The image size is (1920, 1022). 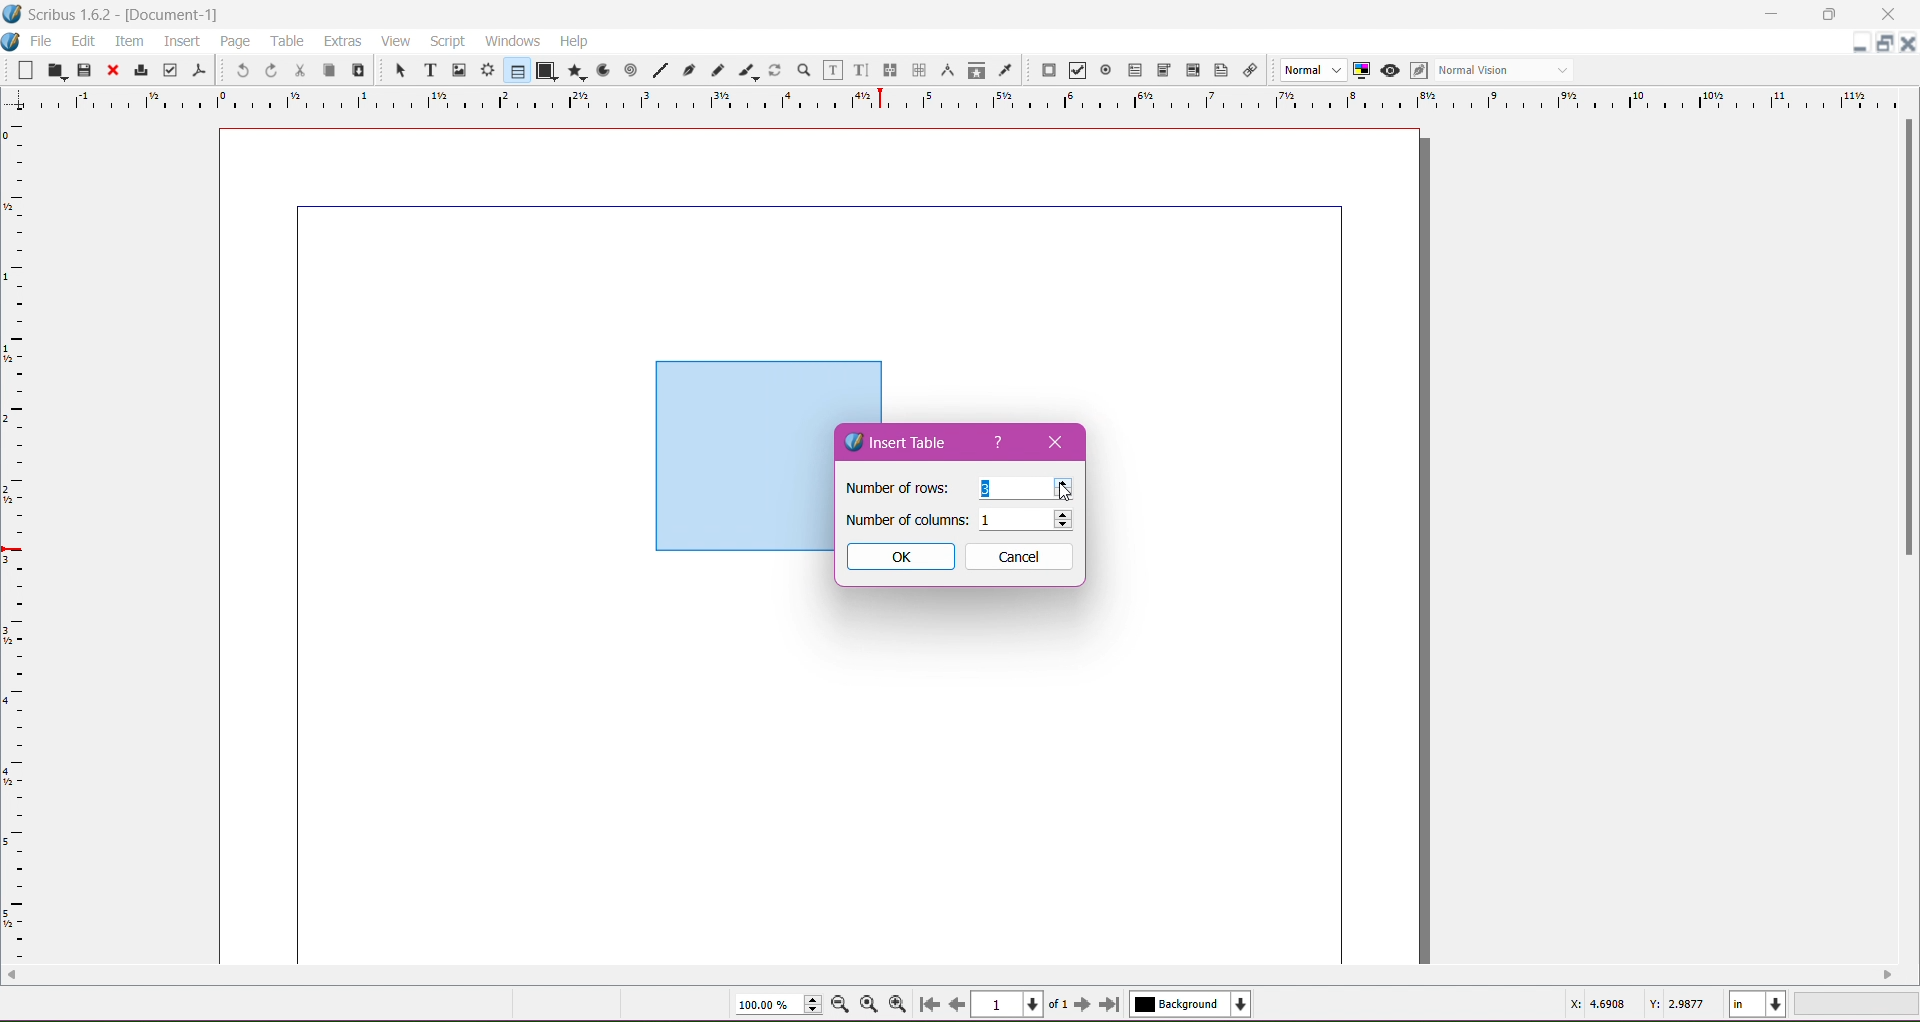 I want to click on Print, so click(x=138, y=72).